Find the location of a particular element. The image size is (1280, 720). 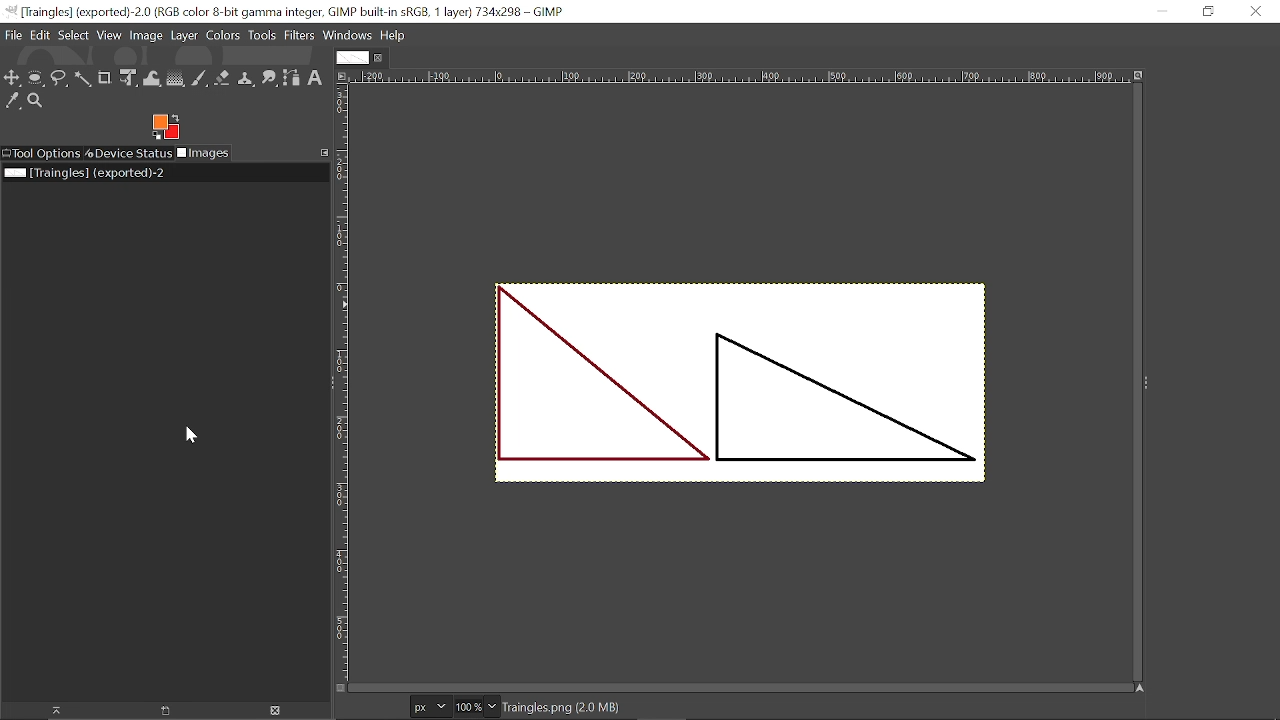

Delete this image is located at coordinates (277, 711).